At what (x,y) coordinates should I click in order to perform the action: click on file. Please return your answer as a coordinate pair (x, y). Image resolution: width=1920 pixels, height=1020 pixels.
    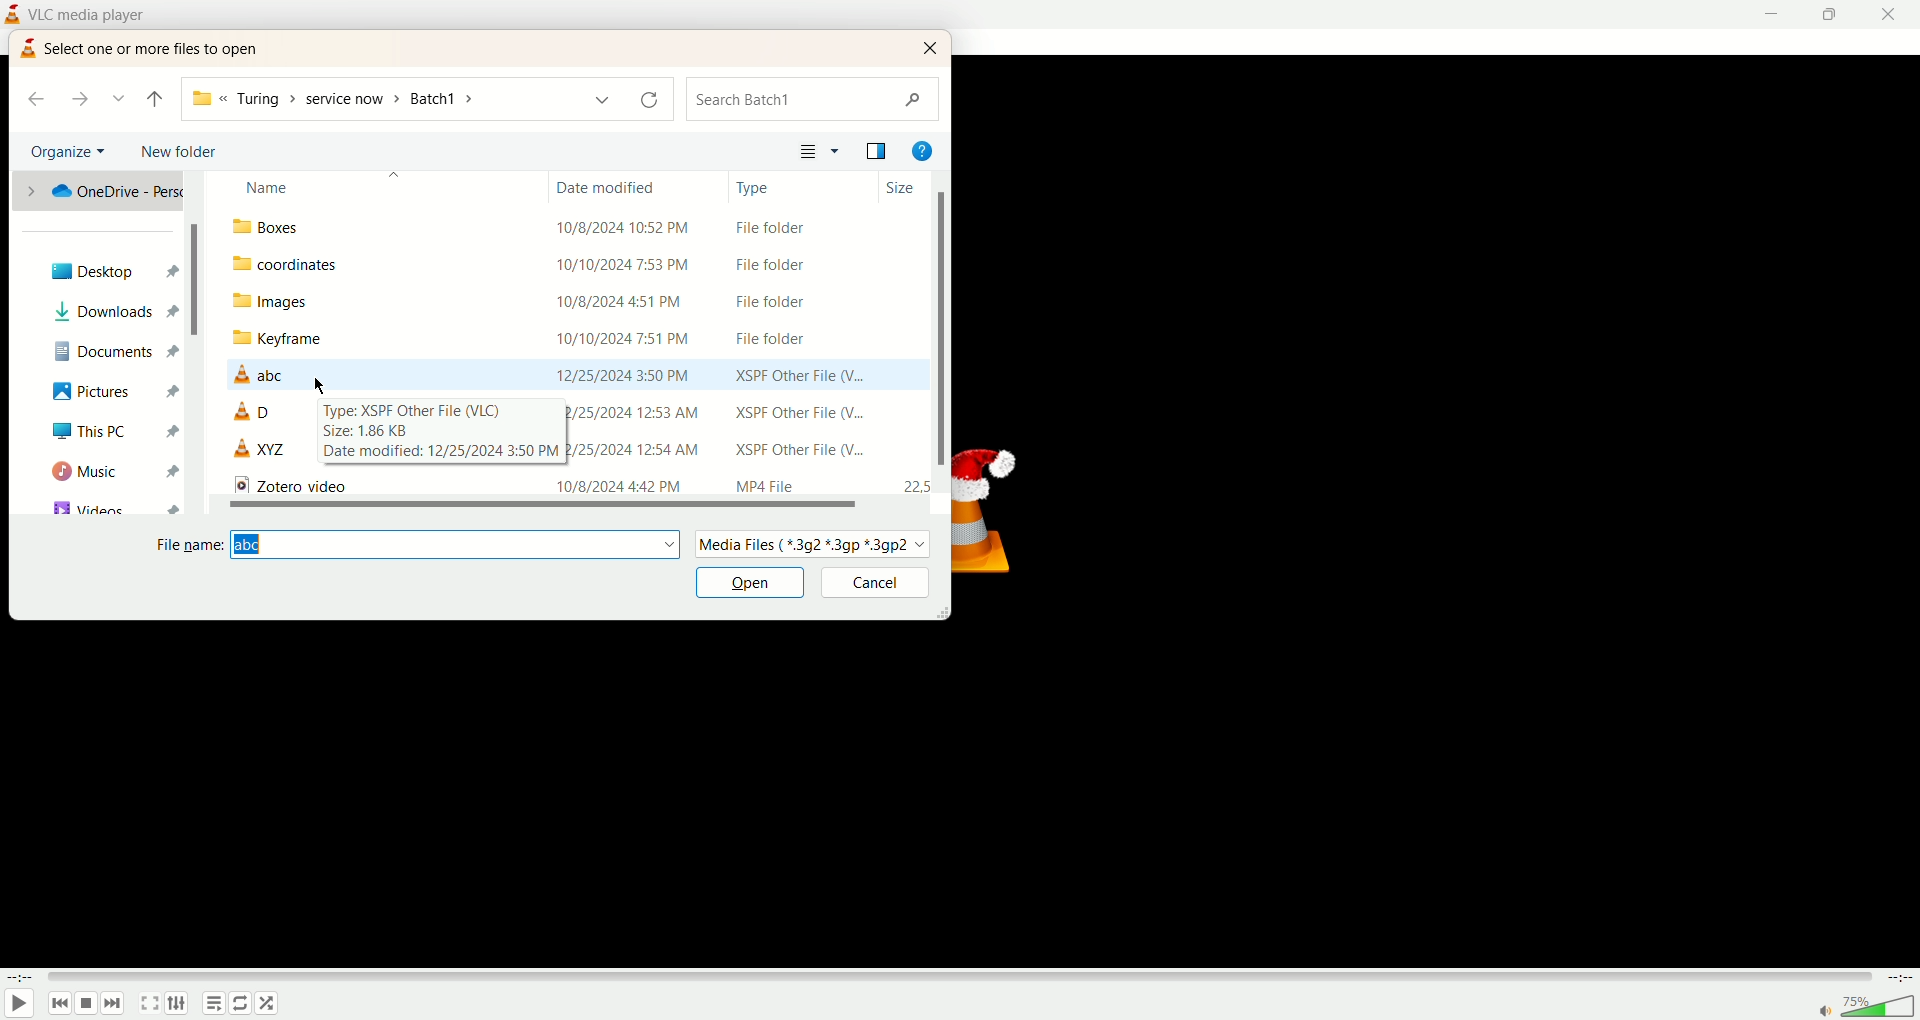
    Looking at the image, I should click on (573, 484).